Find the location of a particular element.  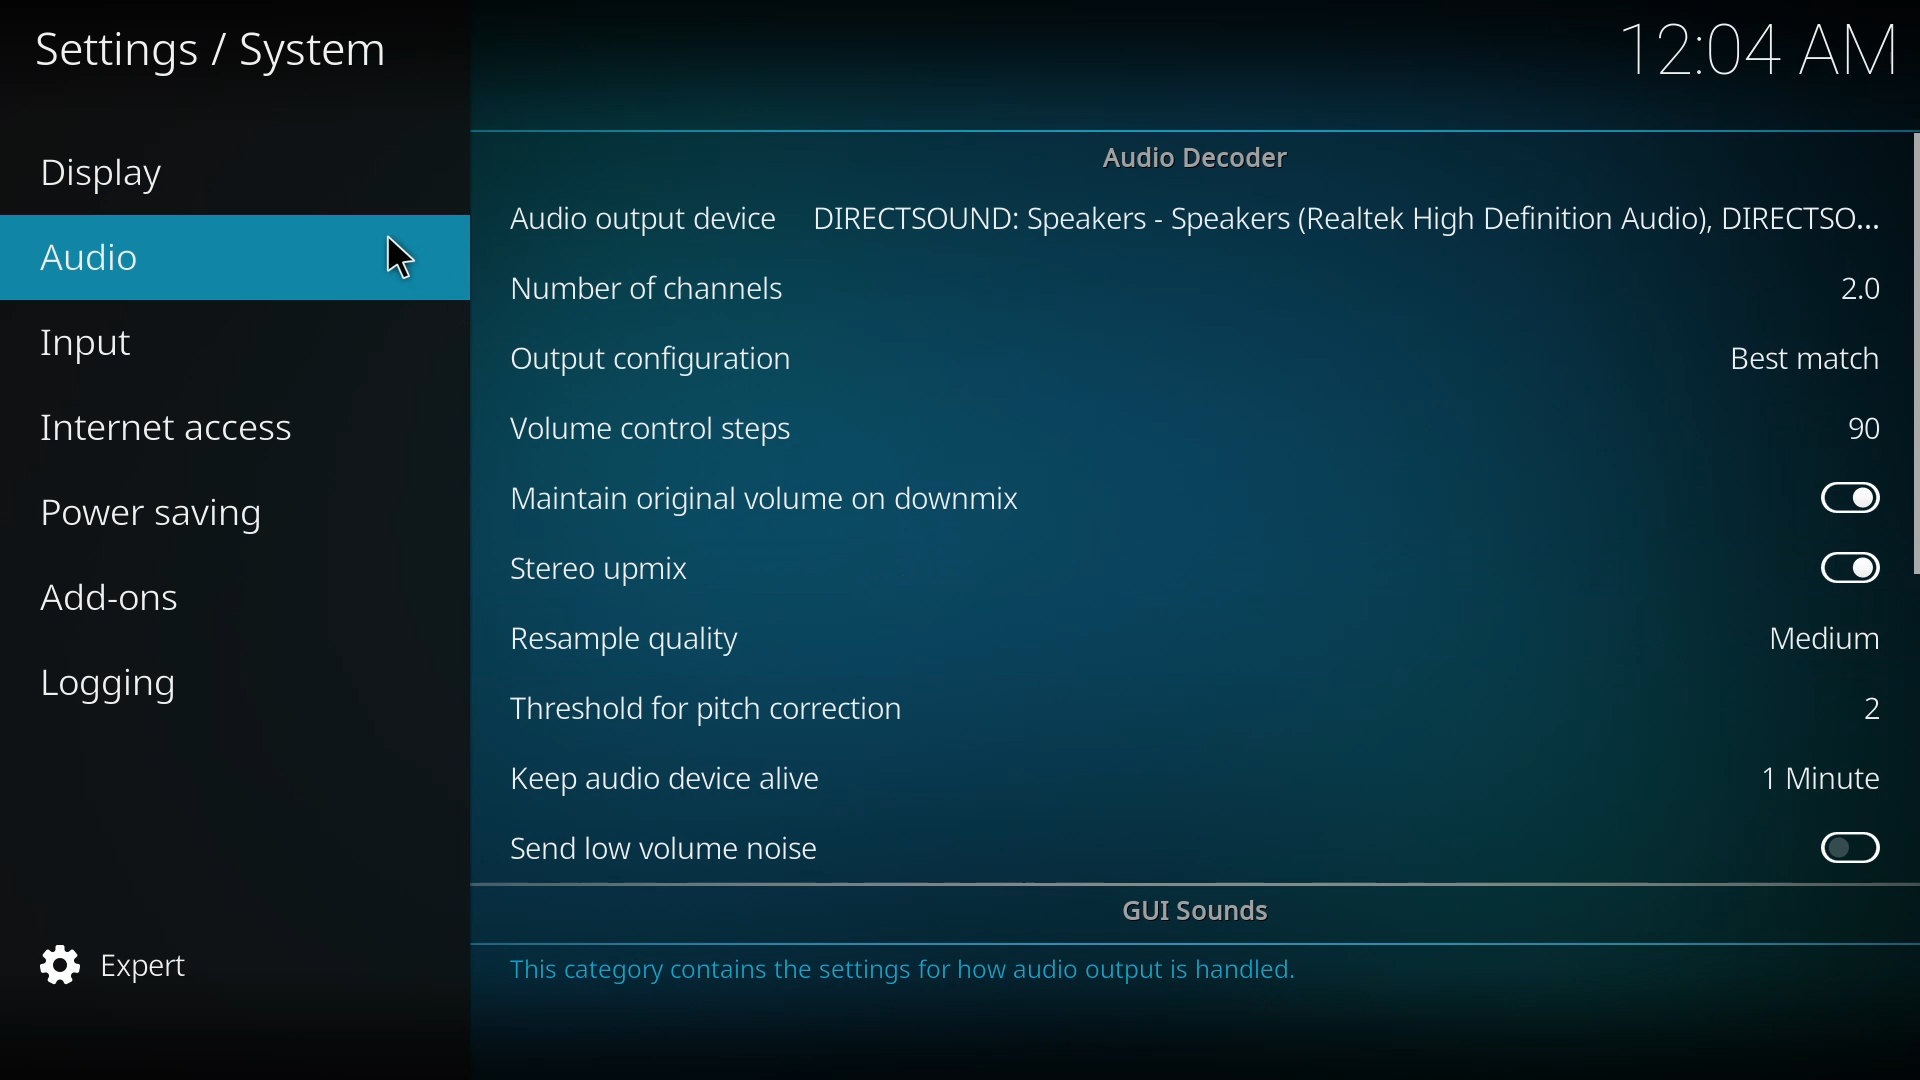

volume control steps is located at coordinates (661, 428).